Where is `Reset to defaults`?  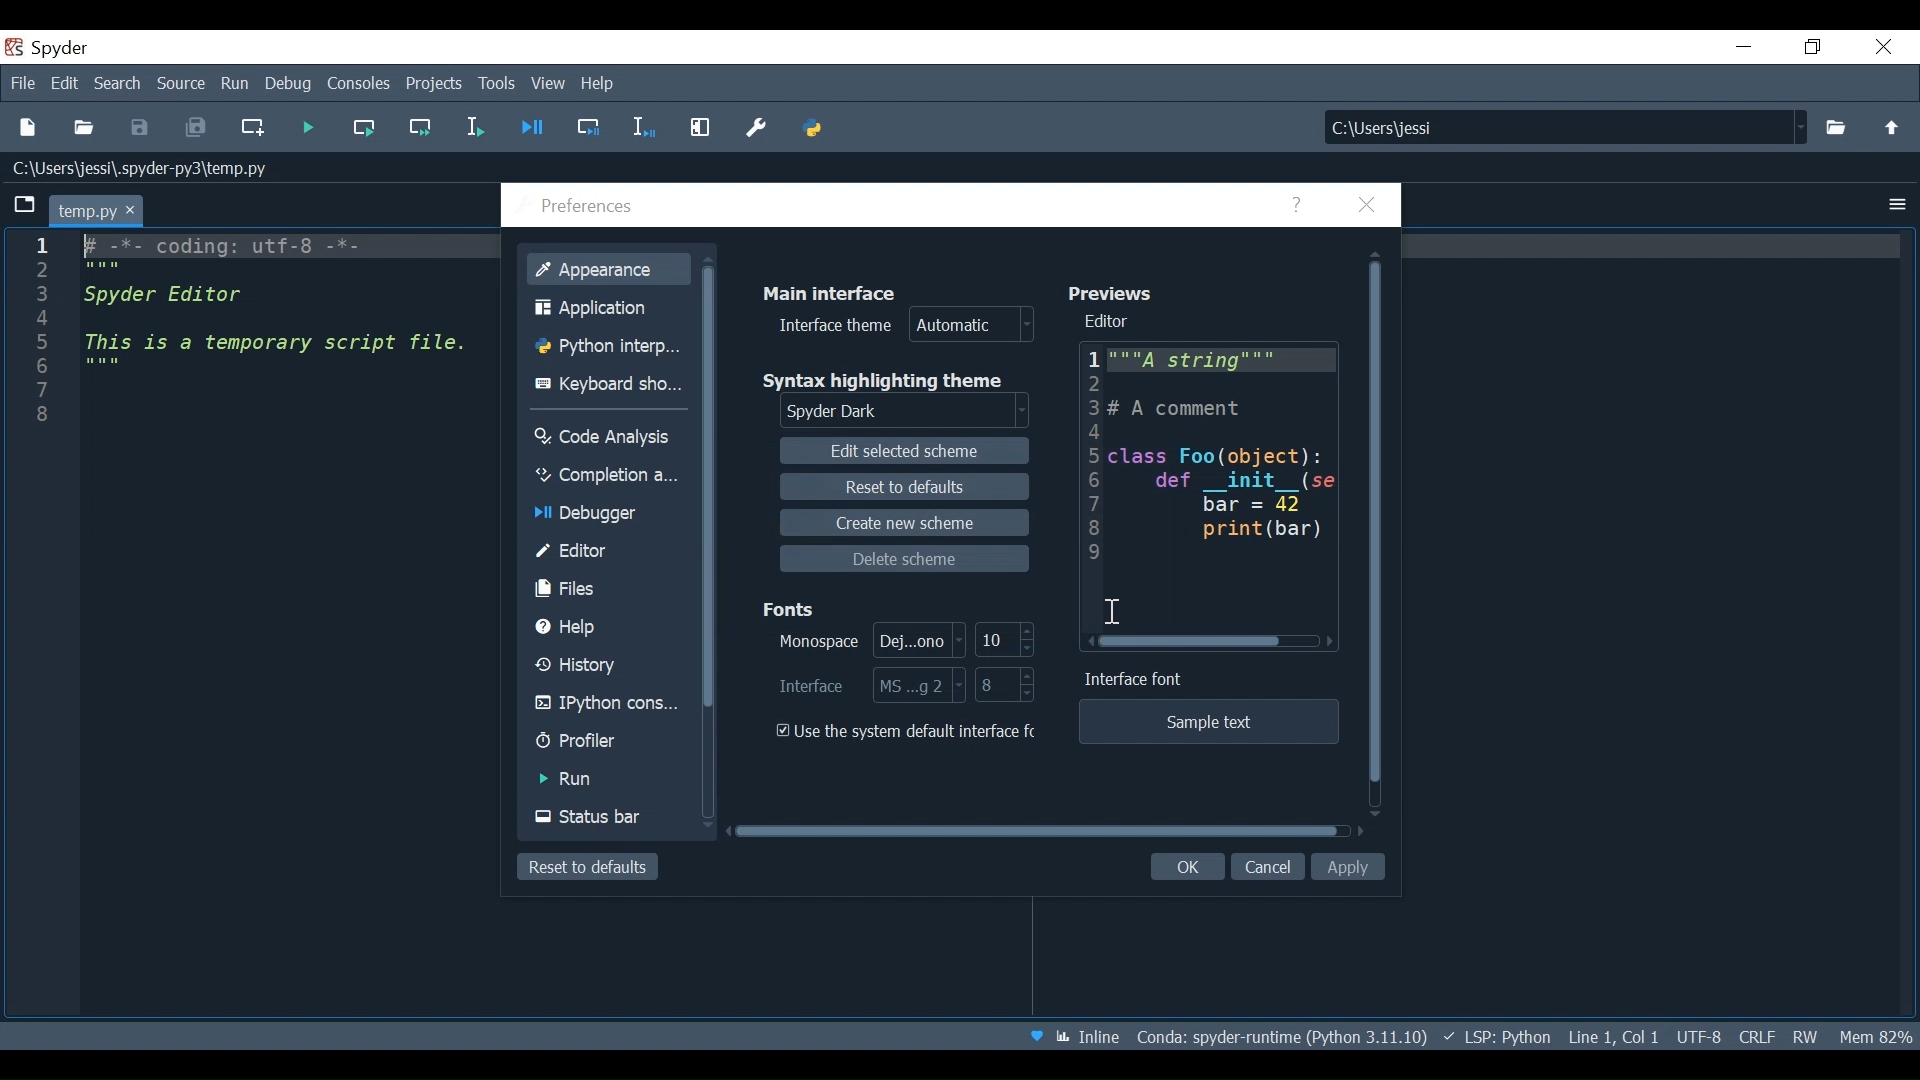 Reset to defaults is located at coordinates (901, 487).